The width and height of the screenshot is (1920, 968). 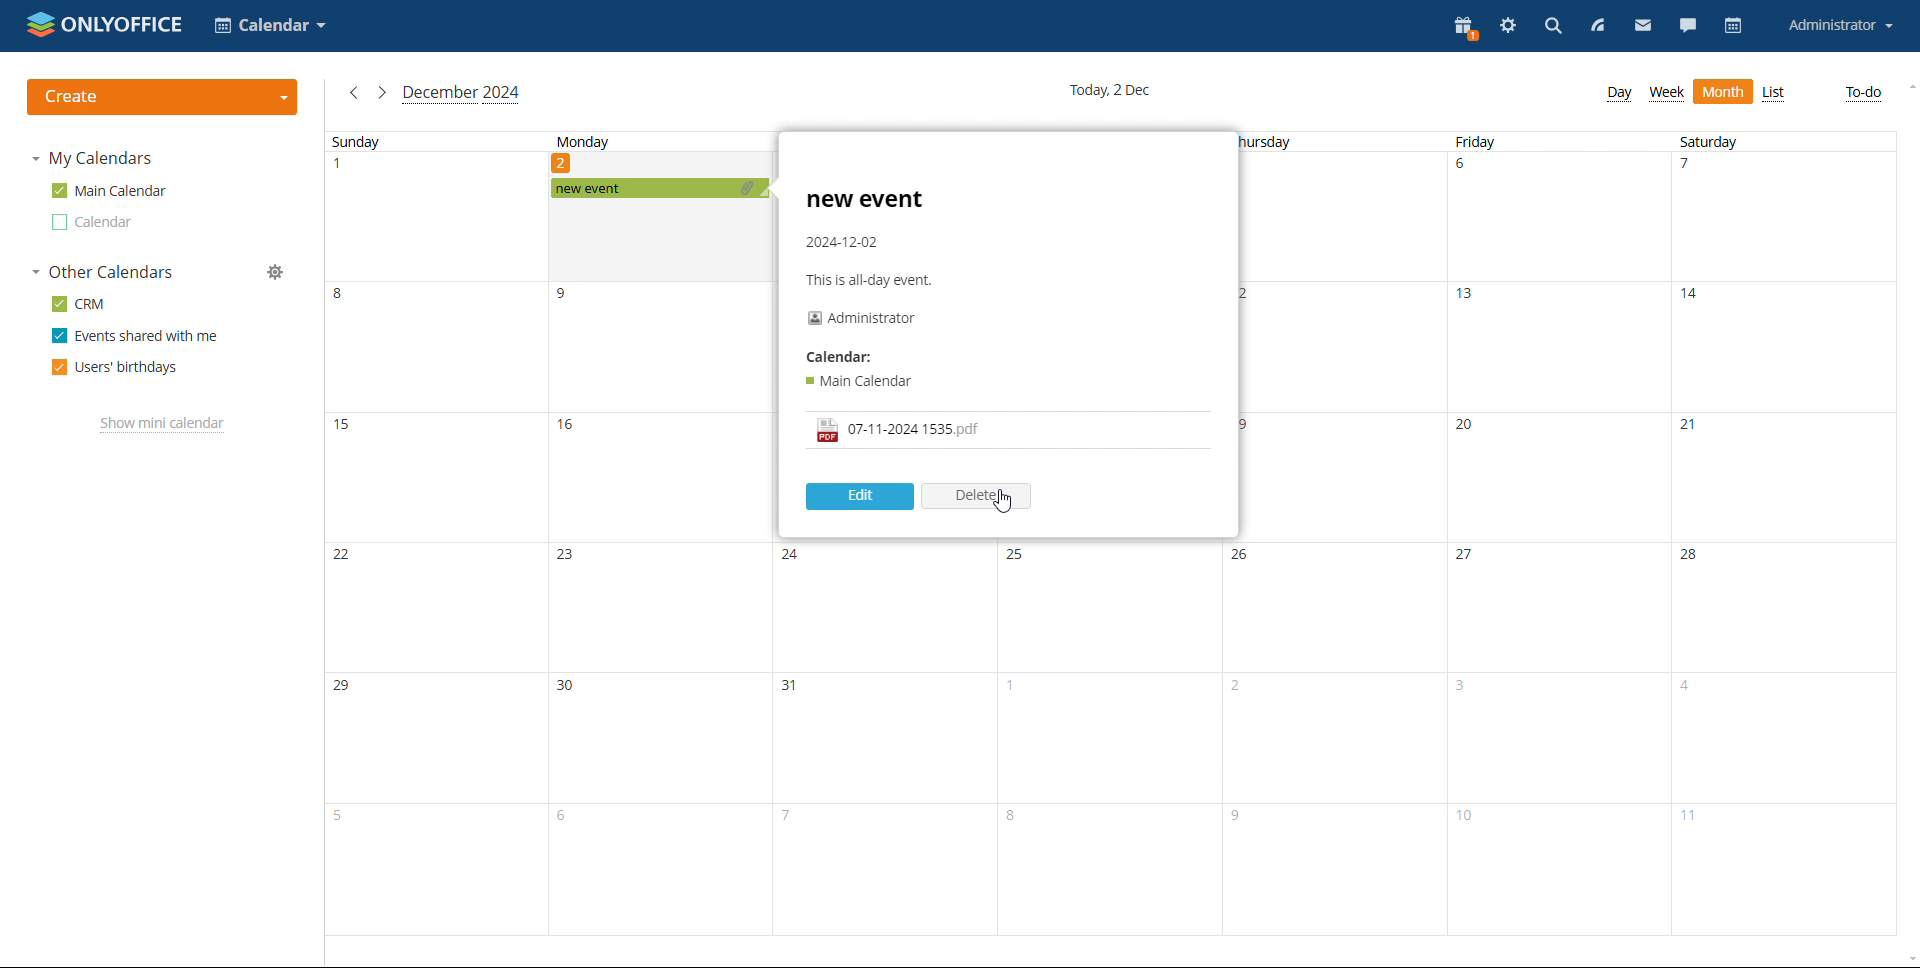 I want to click on Administrator, so click(x=862, y=317).